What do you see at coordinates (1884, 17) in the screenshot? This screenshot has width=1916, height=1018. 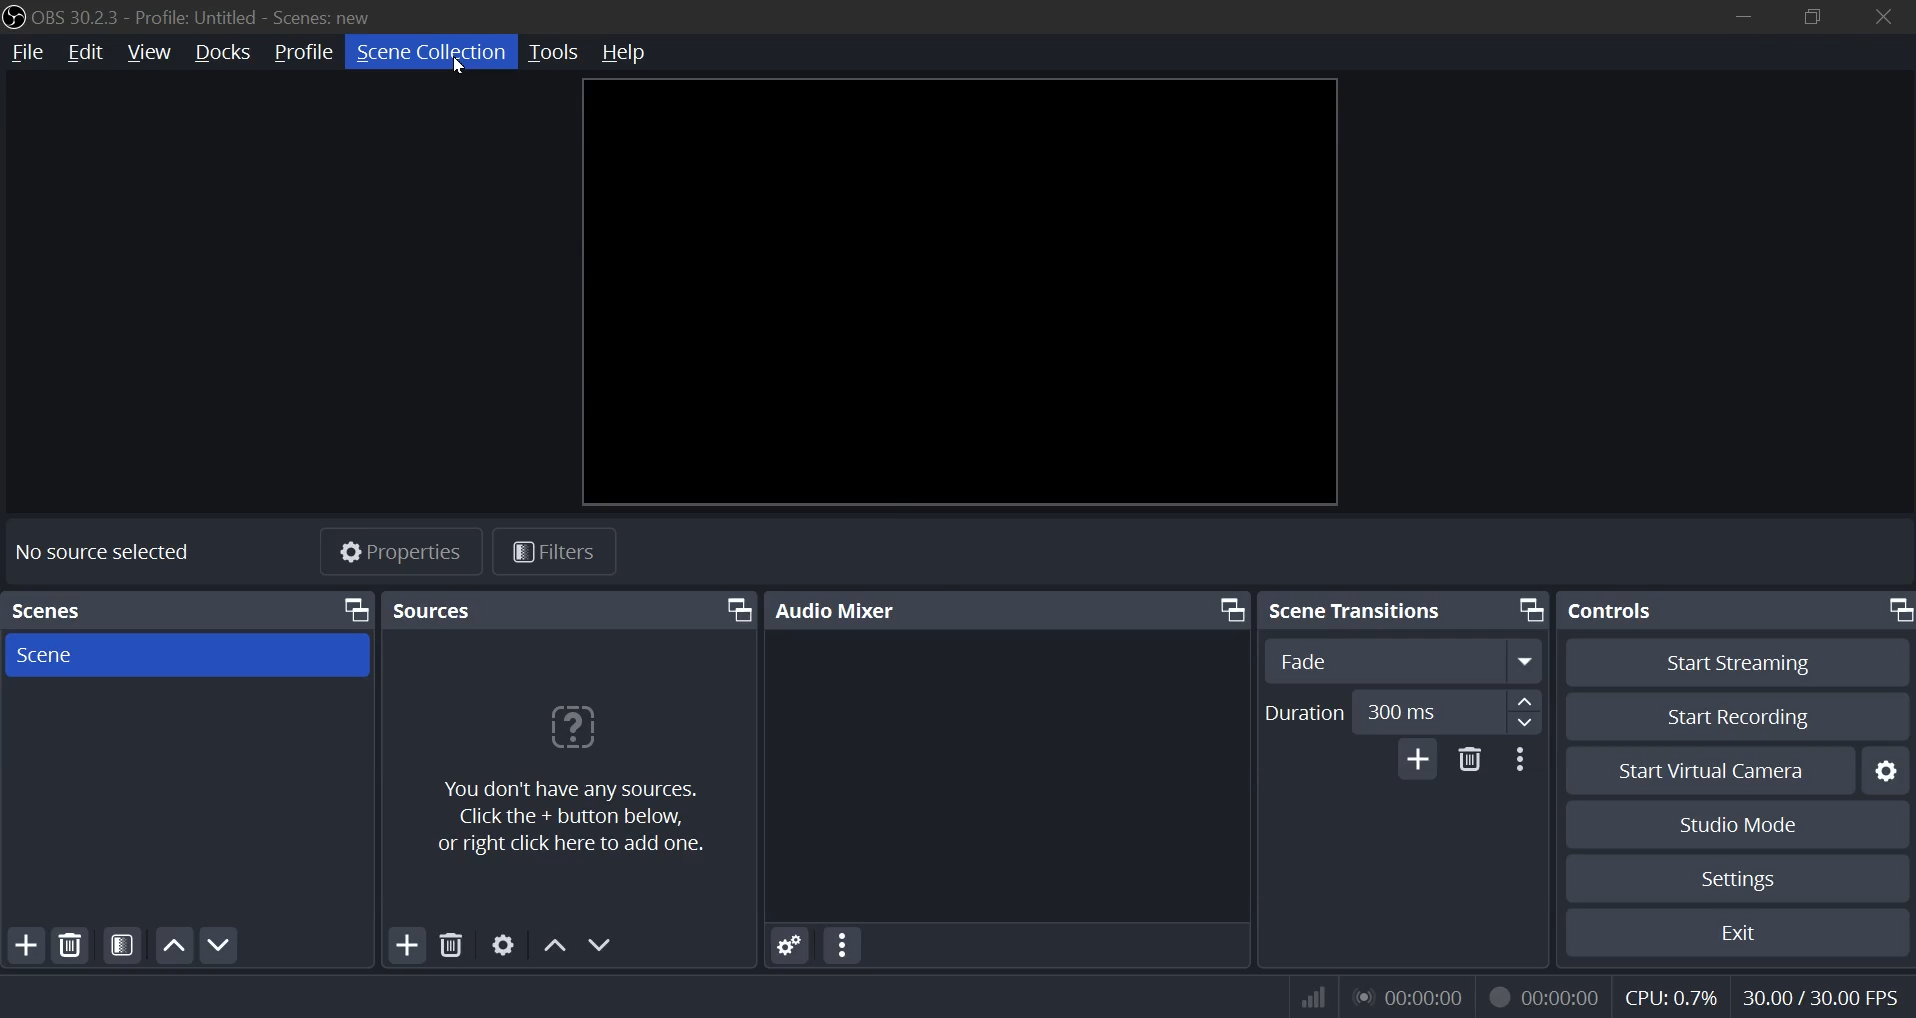 I see `close` at bounding box center [1884, 17].